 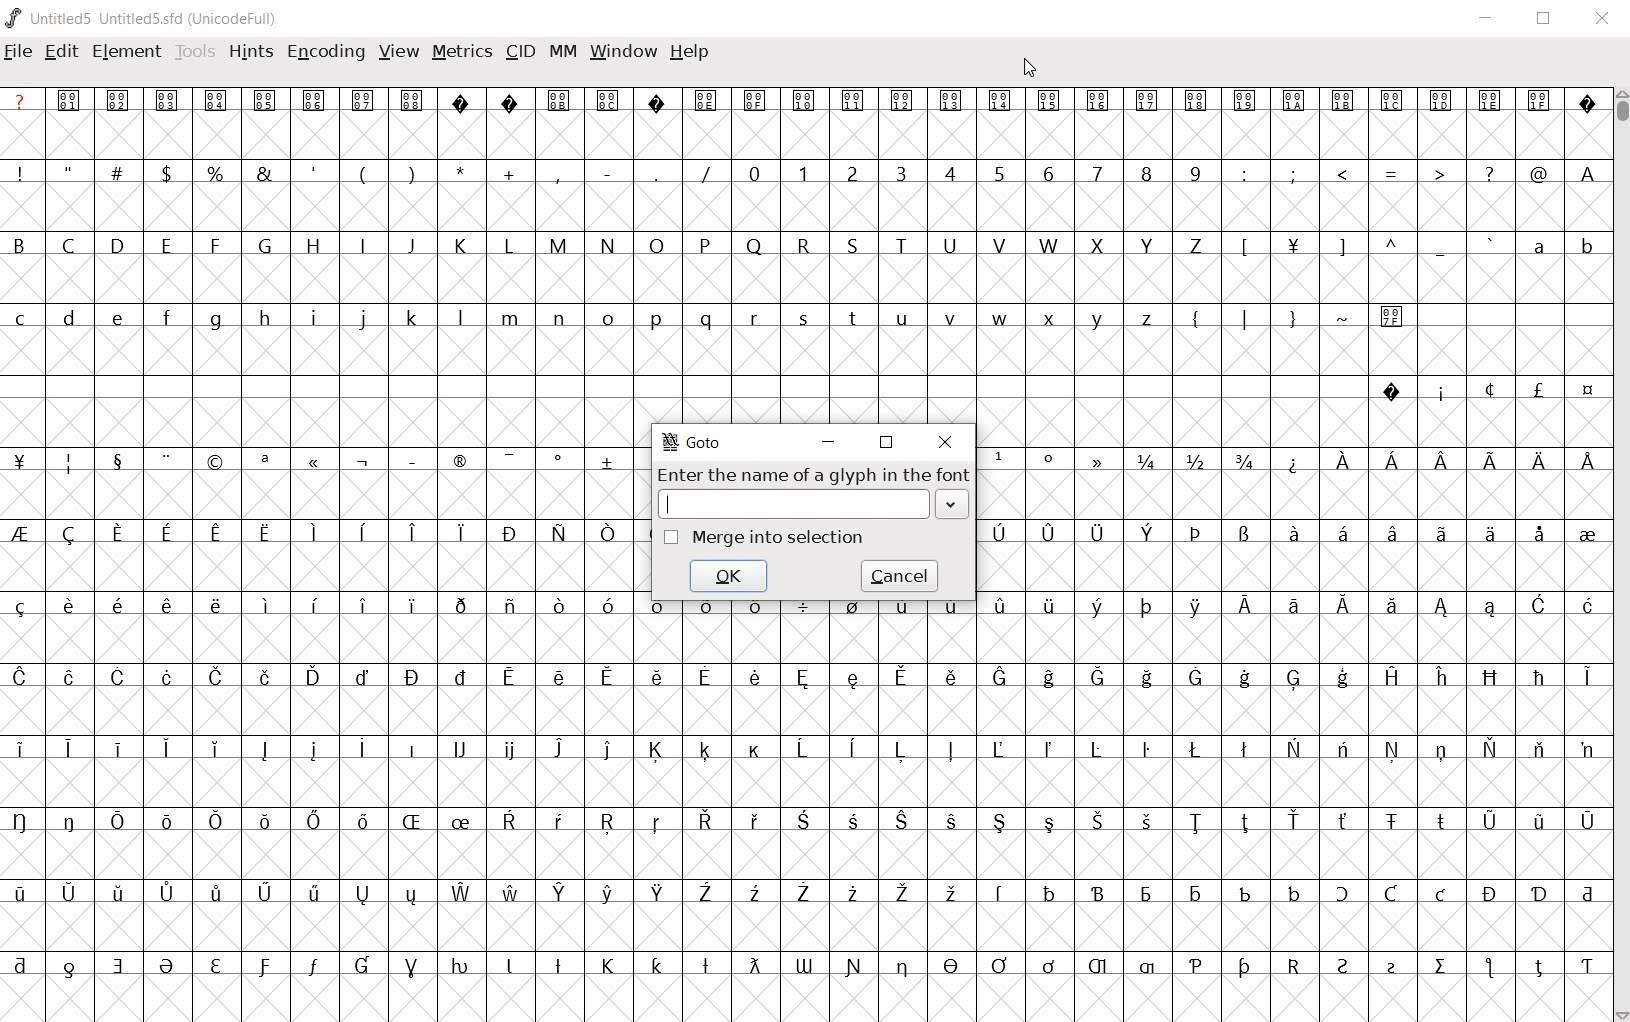 I want to click on Symbol, so click(x=1000, y=605).